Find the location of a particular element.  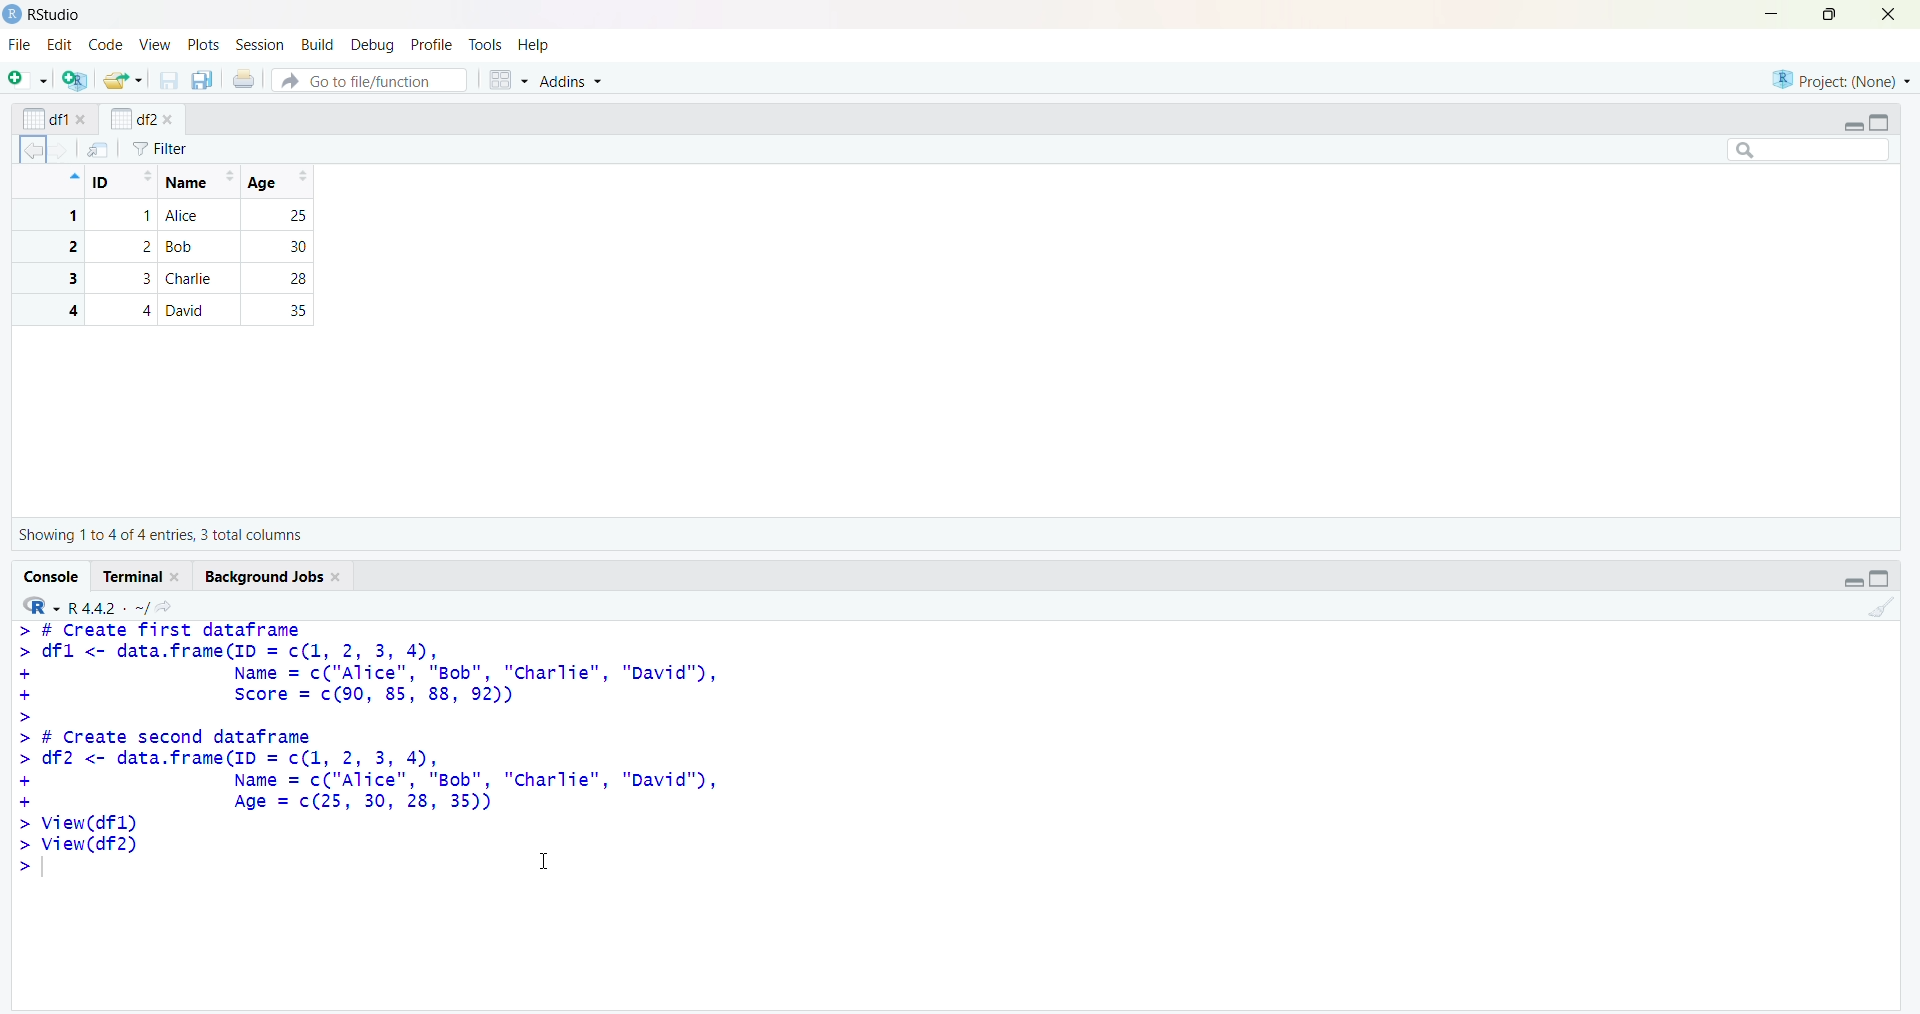

> # Create first dataframe> dfl <- data.frame(ID = c(1, 2, 3, 4),+ Name = c("Alice", "Bob", "charlie", "David"),+ Score = c(90, 85, 88, 92))>> # Create second dataframe> df2 <- data.frame(ID = c(1, 2, 3, 4),+ Name = c("Alice", "Bob", "Charlie", "David"),+ Age = c(25, 30, 28, 35))> View(dfl) > View(df2)> is located at coordinates (370, 750).